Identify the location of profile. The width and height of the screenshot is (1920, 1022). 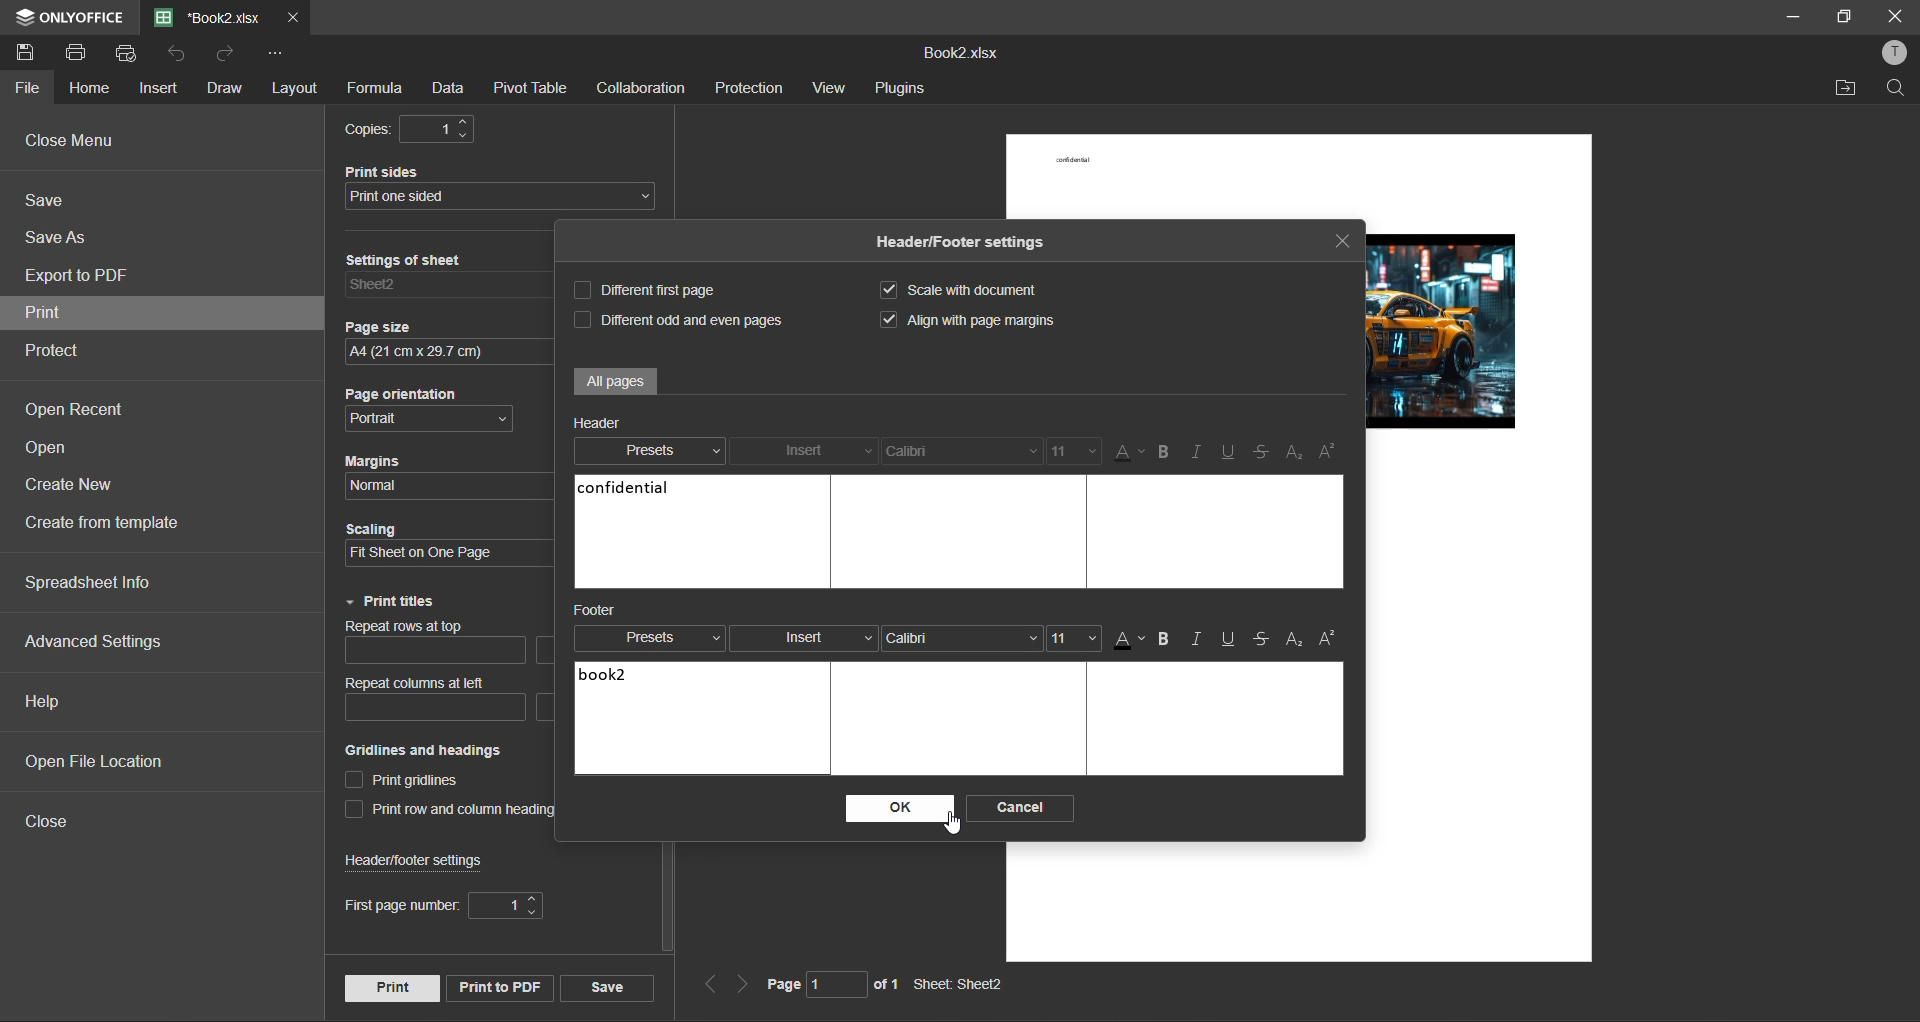
(1895, 53).